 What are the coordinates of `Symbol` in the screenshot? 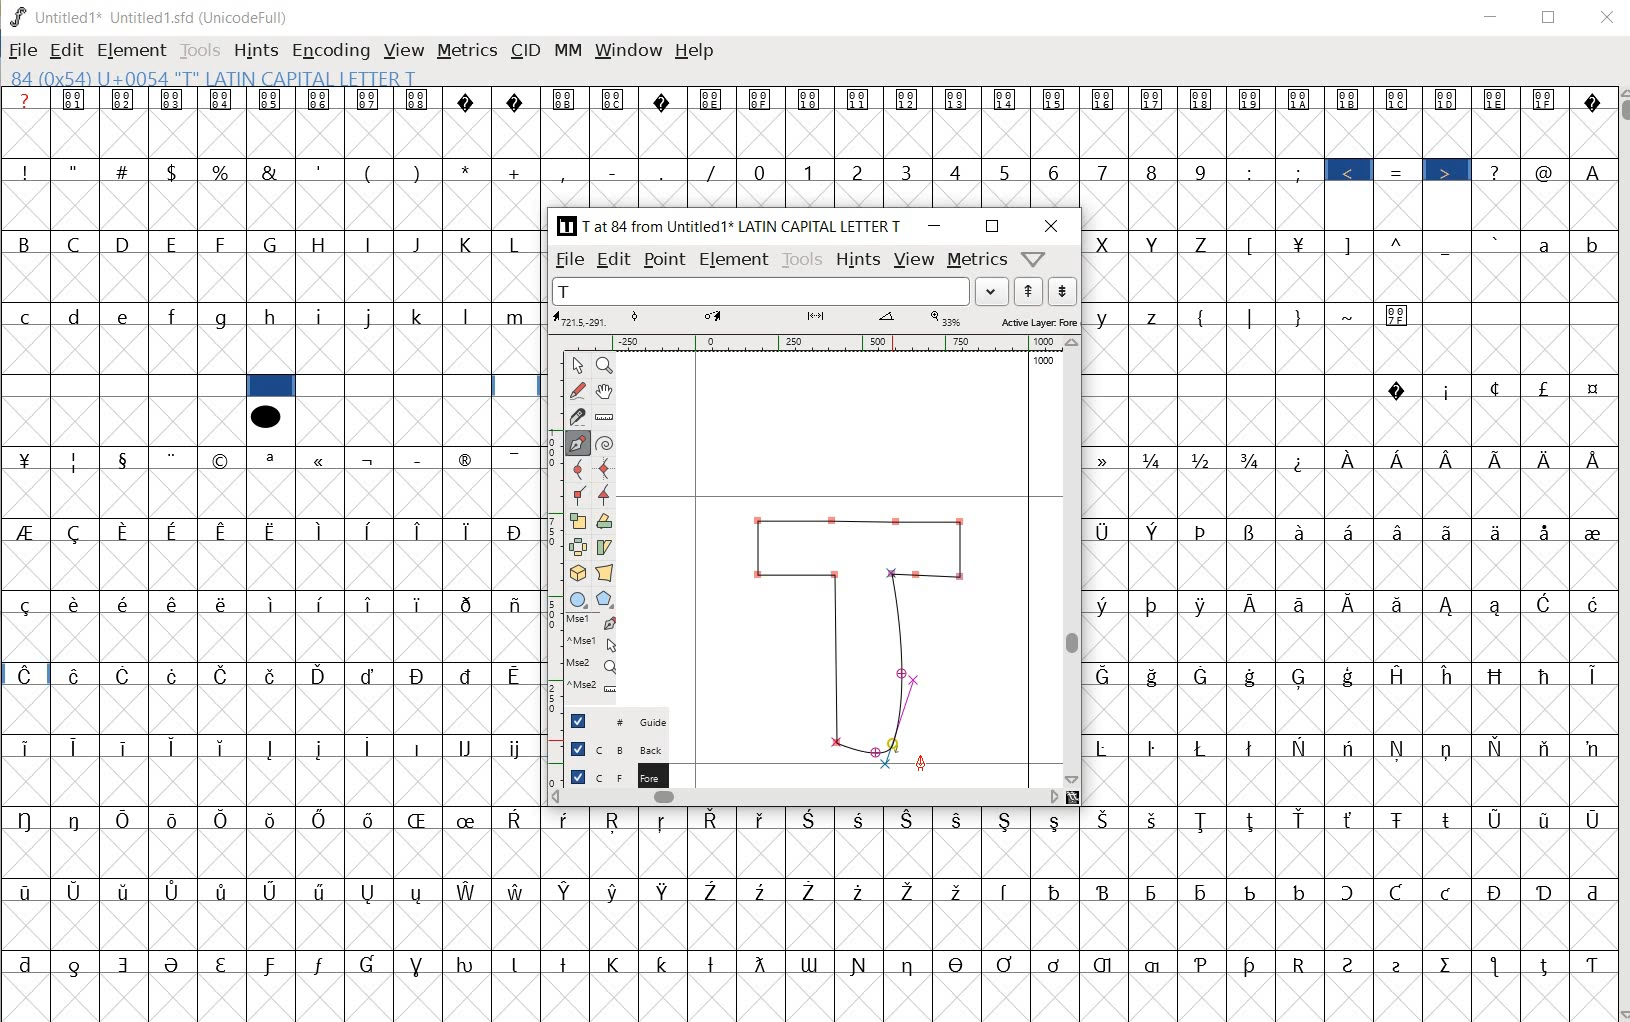 It's located at (175, 602).